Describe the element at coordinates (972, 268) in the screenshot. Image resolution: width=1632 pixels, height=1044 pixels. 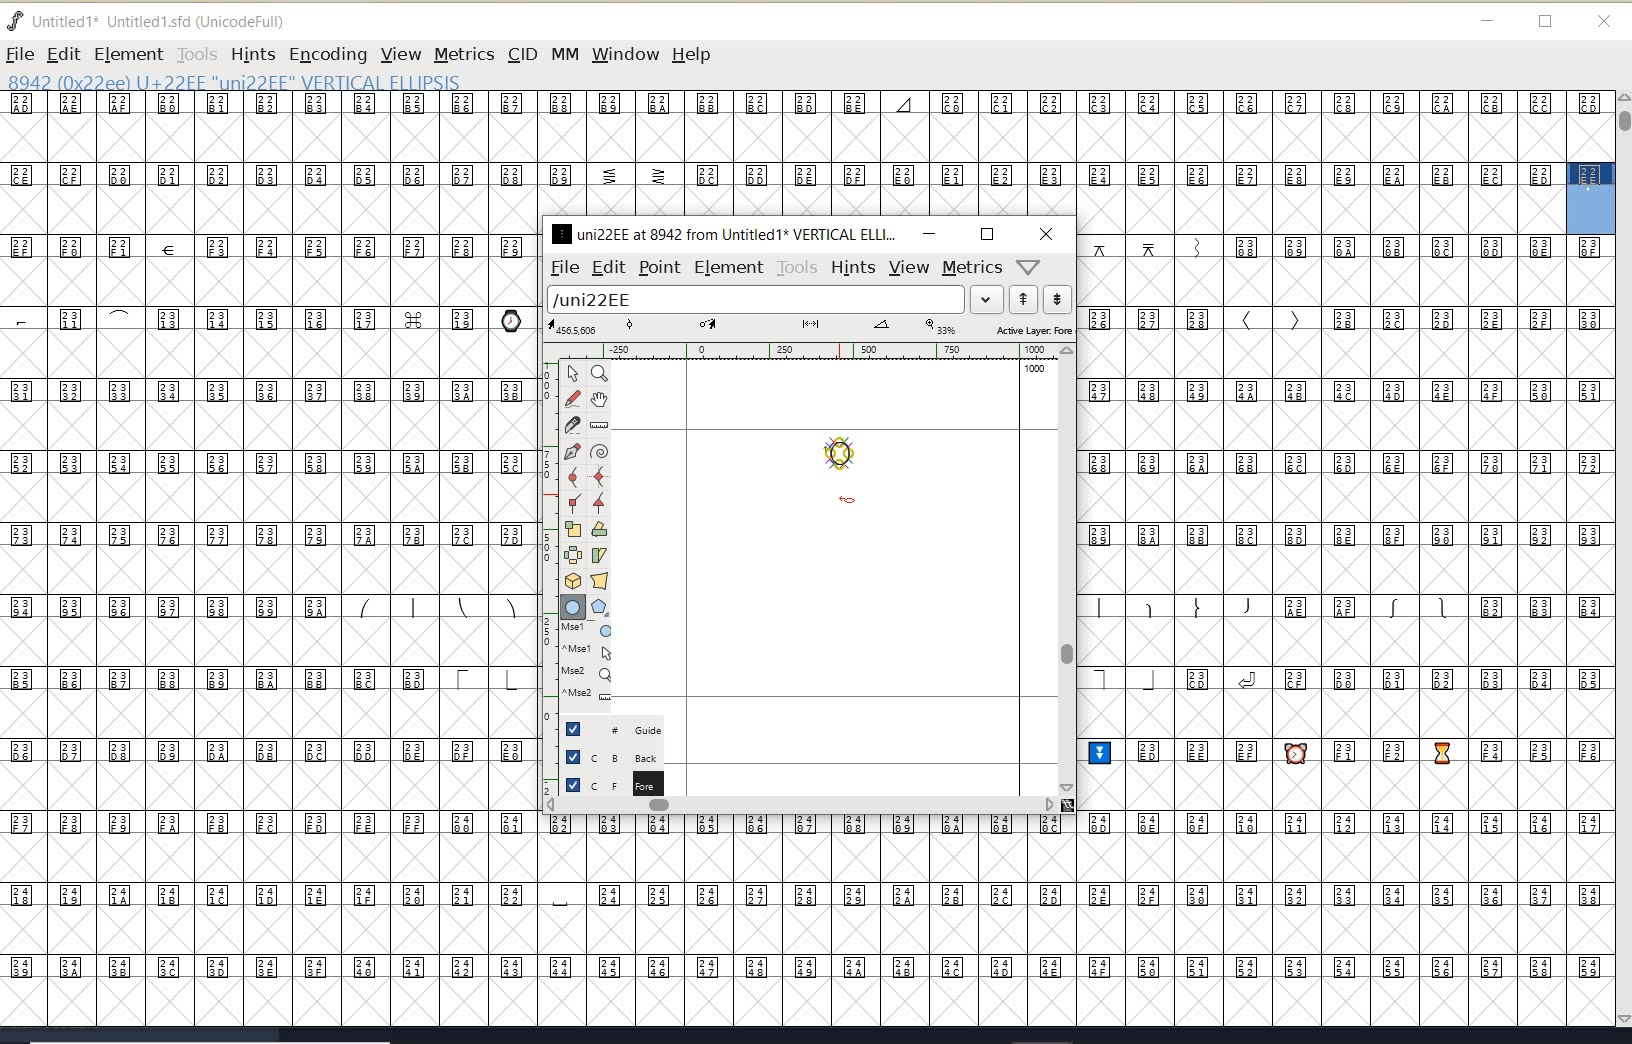
I see `metrics` at that location.